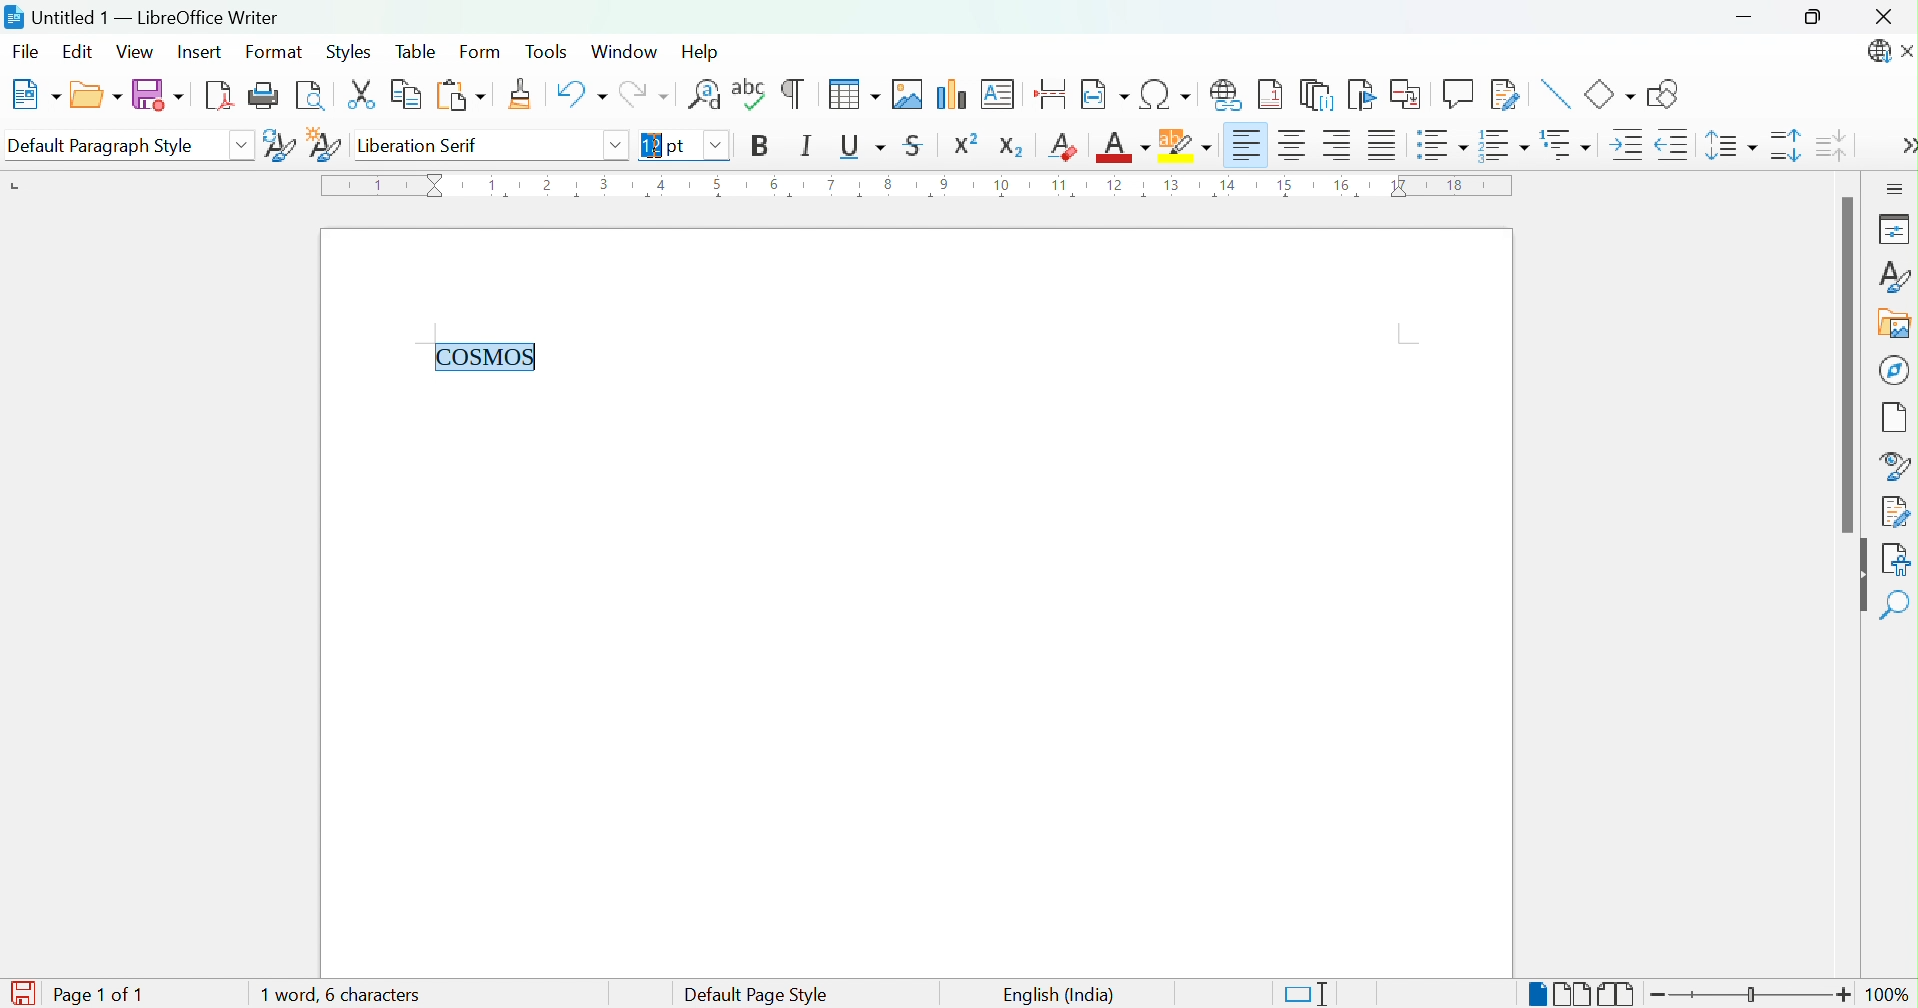 The width and height of the screenshot is (1918, 1008). I want to click on Cut, so click(362, 95).